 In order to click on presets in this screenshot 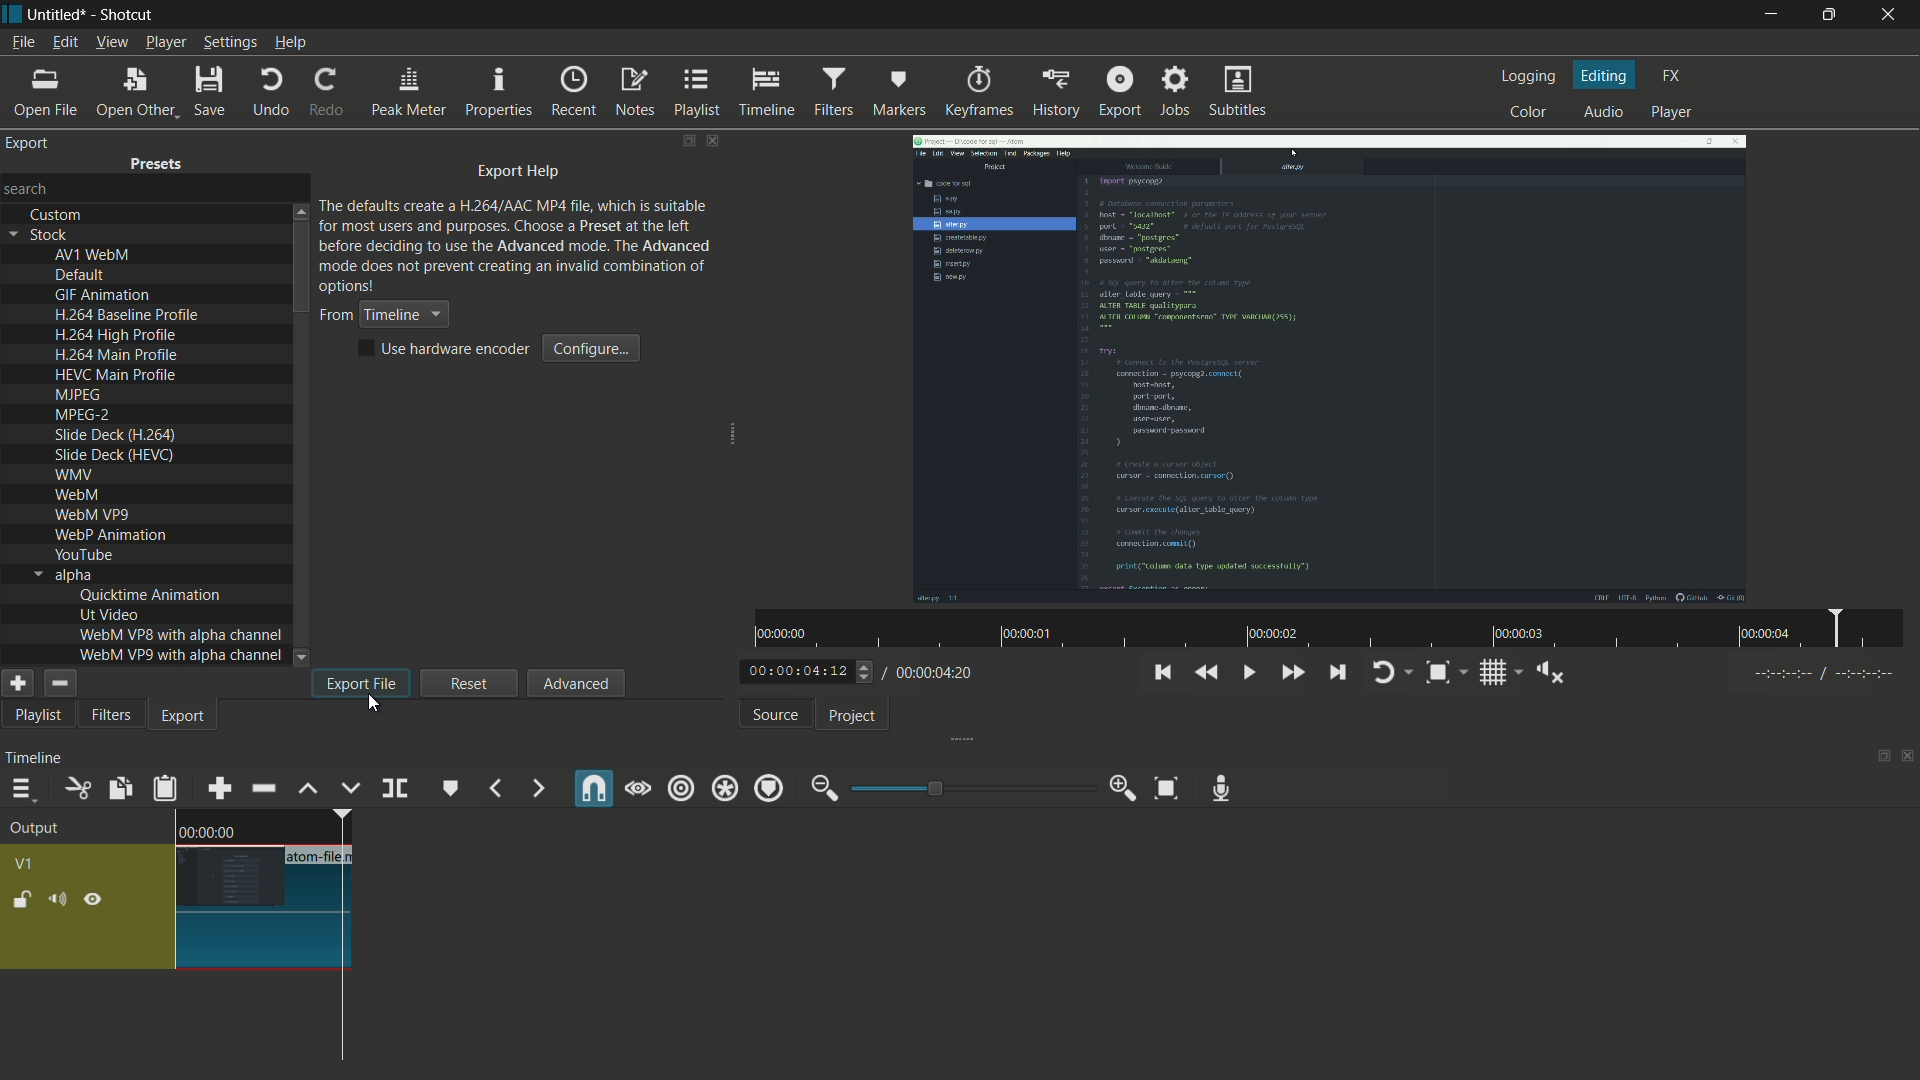, I will do `click(157, 167)`.